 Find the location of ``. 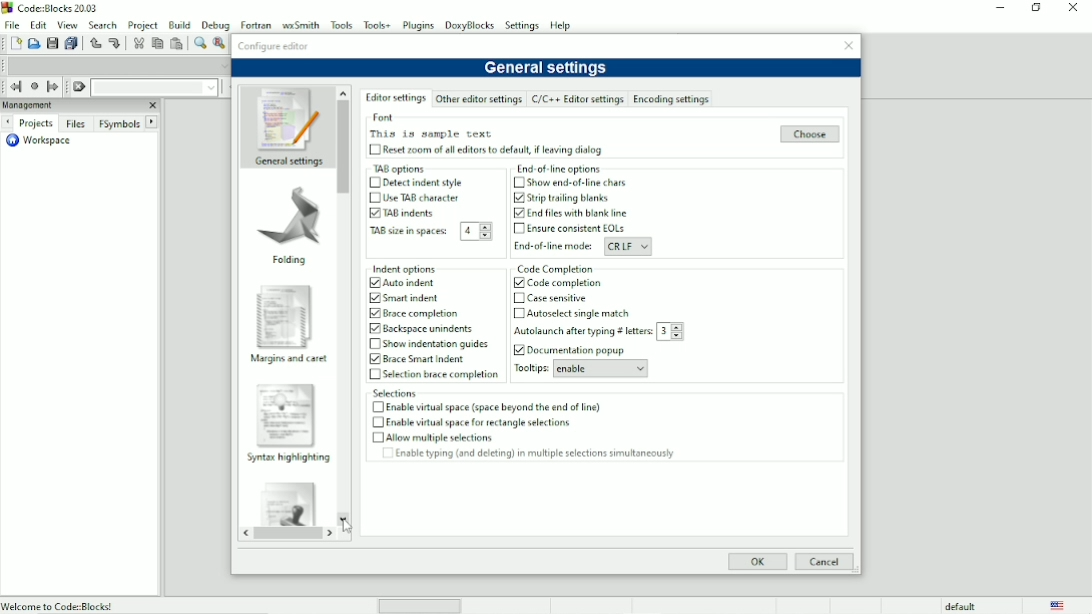

 is located at coordinates (374, 298).